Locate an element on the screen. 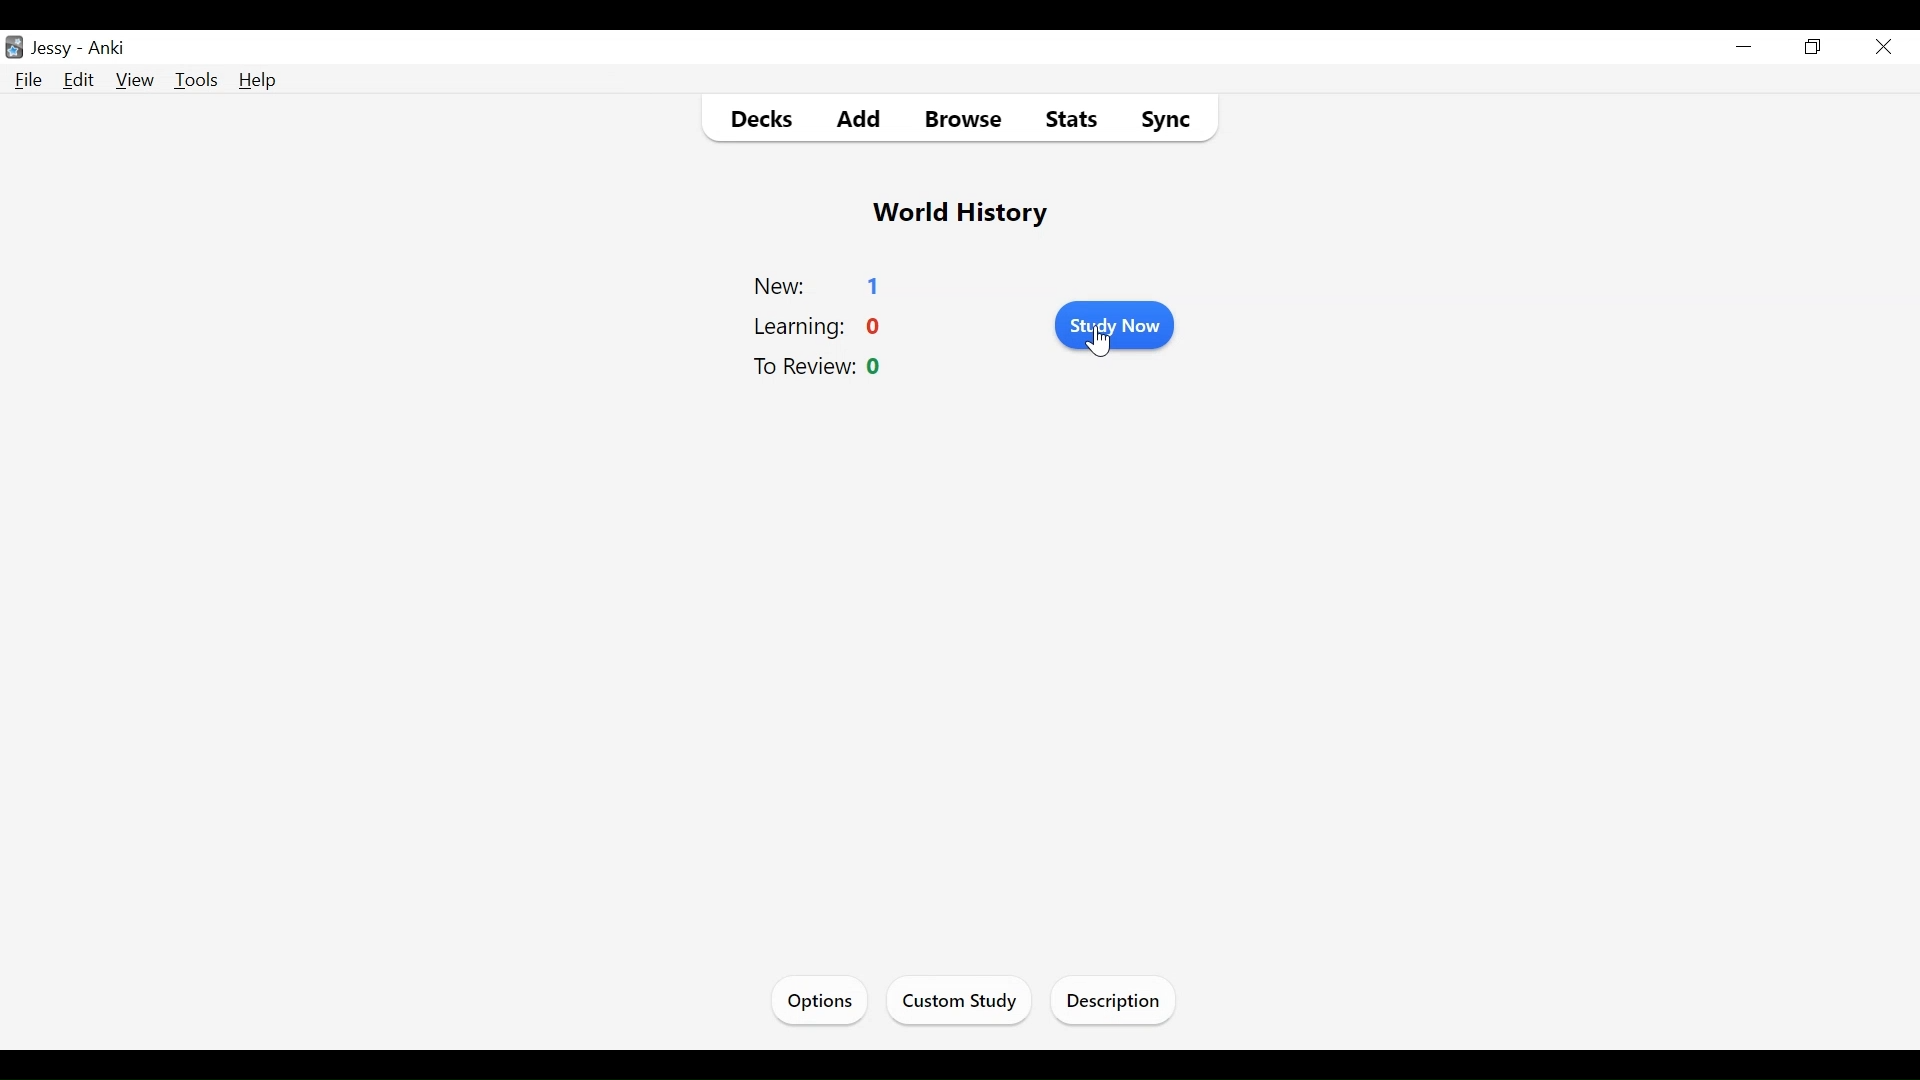 This screenshot has height=1080, width=1920. Custom Study is located at coordinates (959, 1000).